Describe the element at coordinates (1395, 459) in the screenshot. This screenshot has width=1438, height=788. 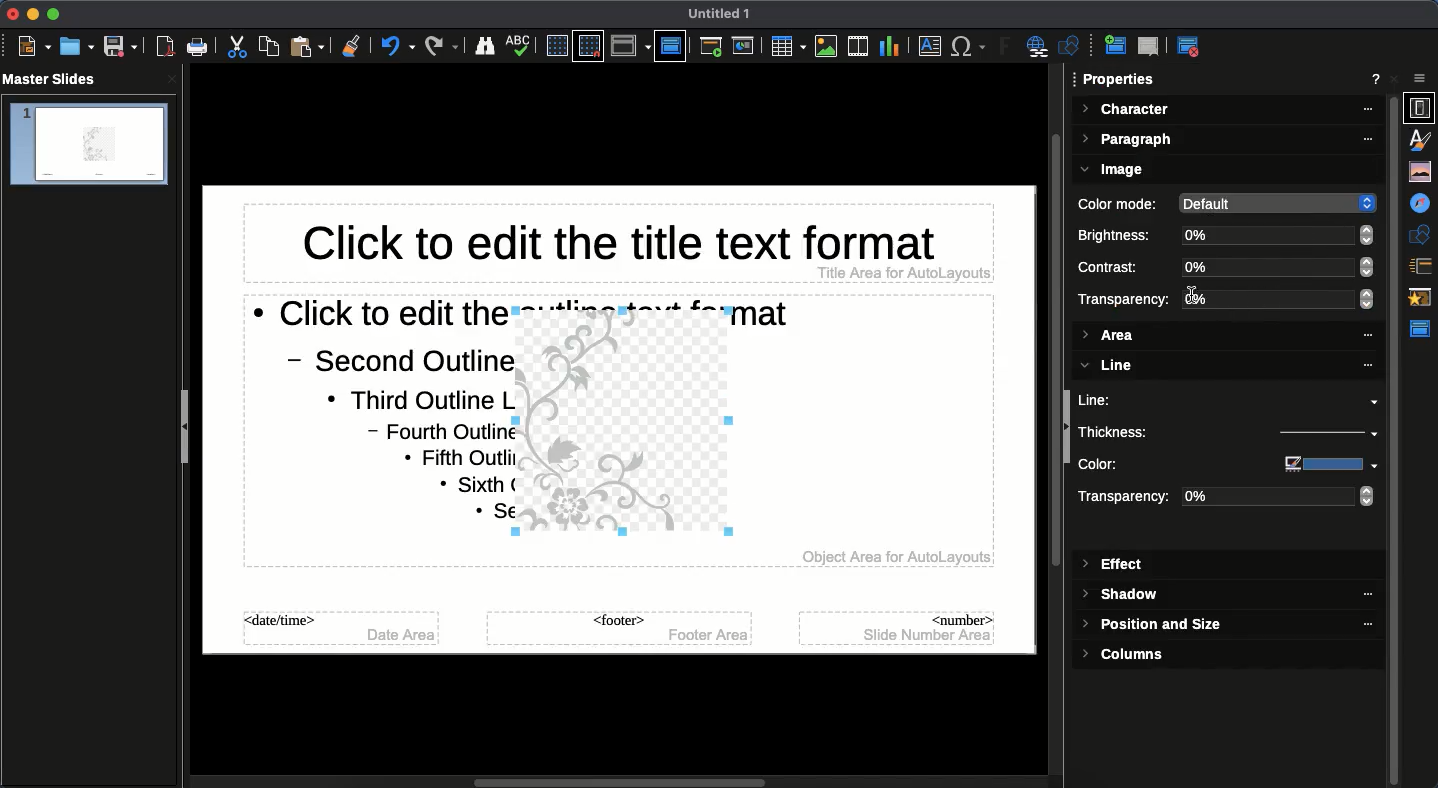
I see `properties scroll bar` at that location.